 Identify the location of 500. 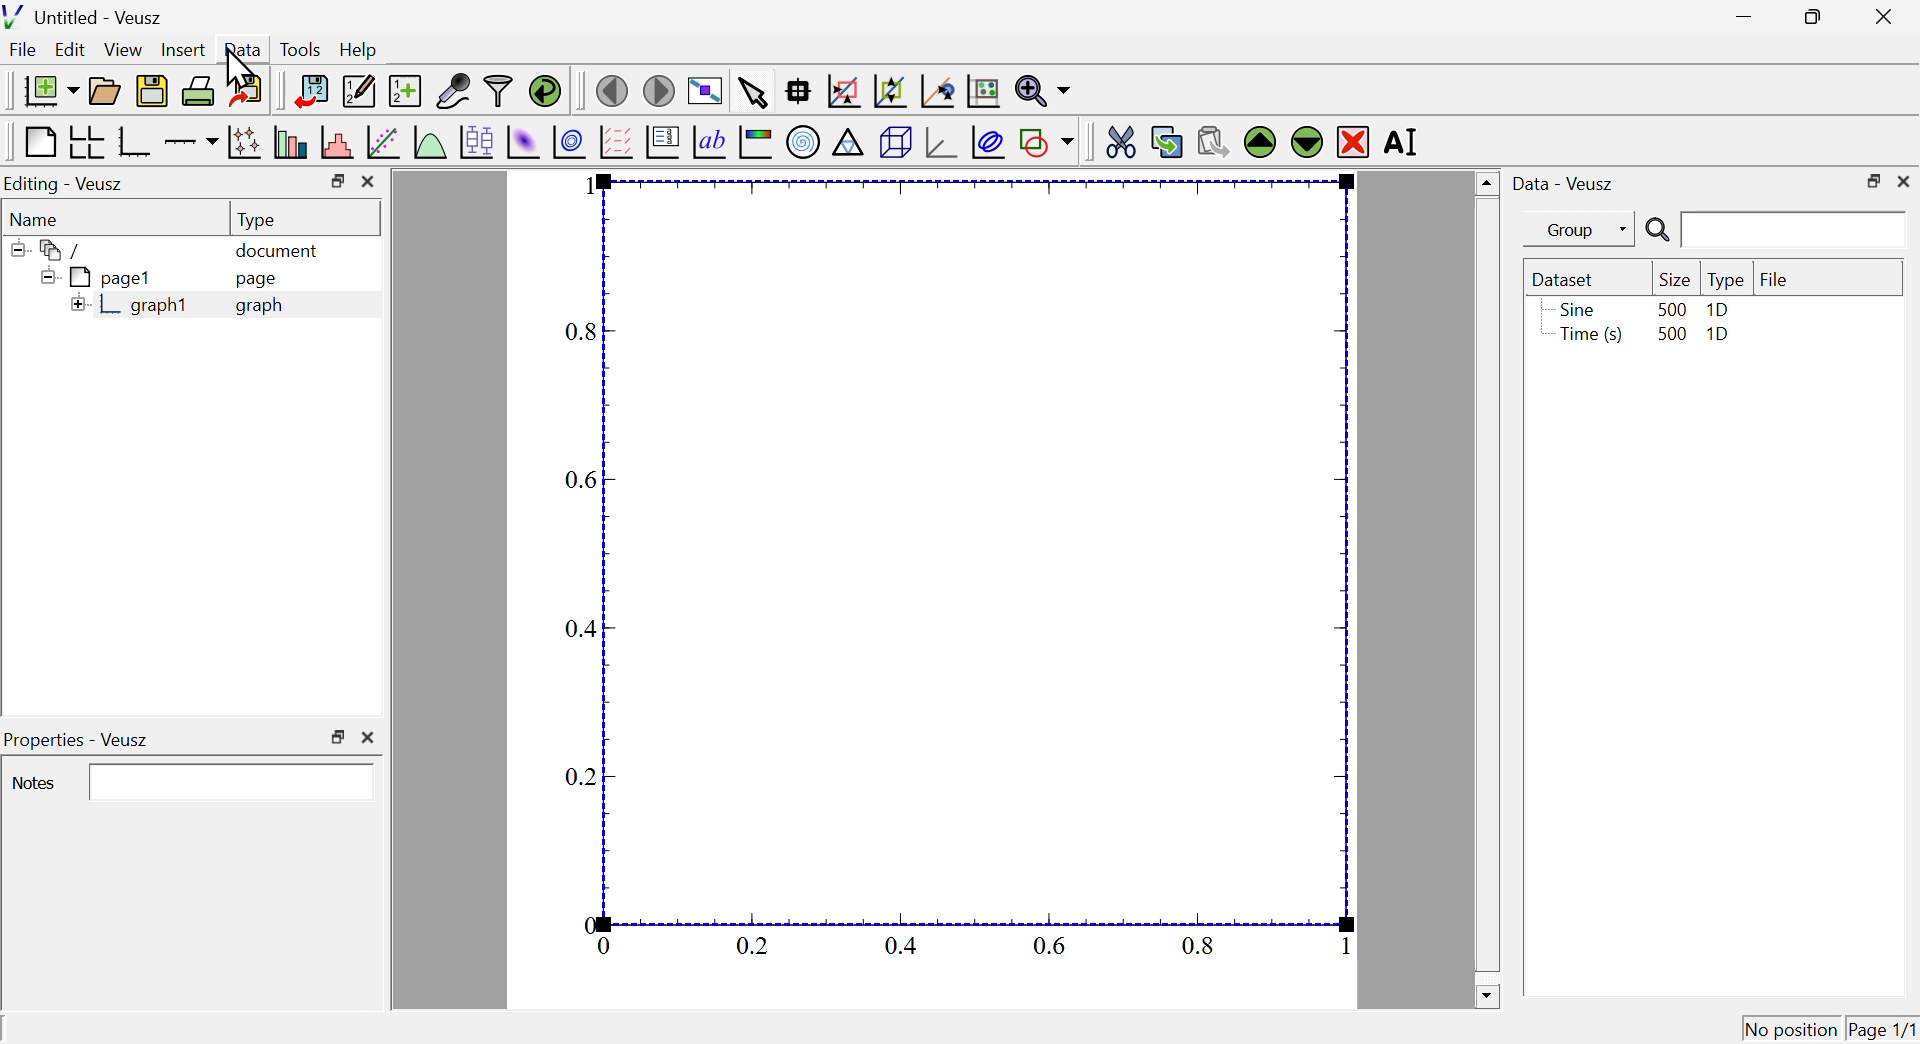
(1671, 308).